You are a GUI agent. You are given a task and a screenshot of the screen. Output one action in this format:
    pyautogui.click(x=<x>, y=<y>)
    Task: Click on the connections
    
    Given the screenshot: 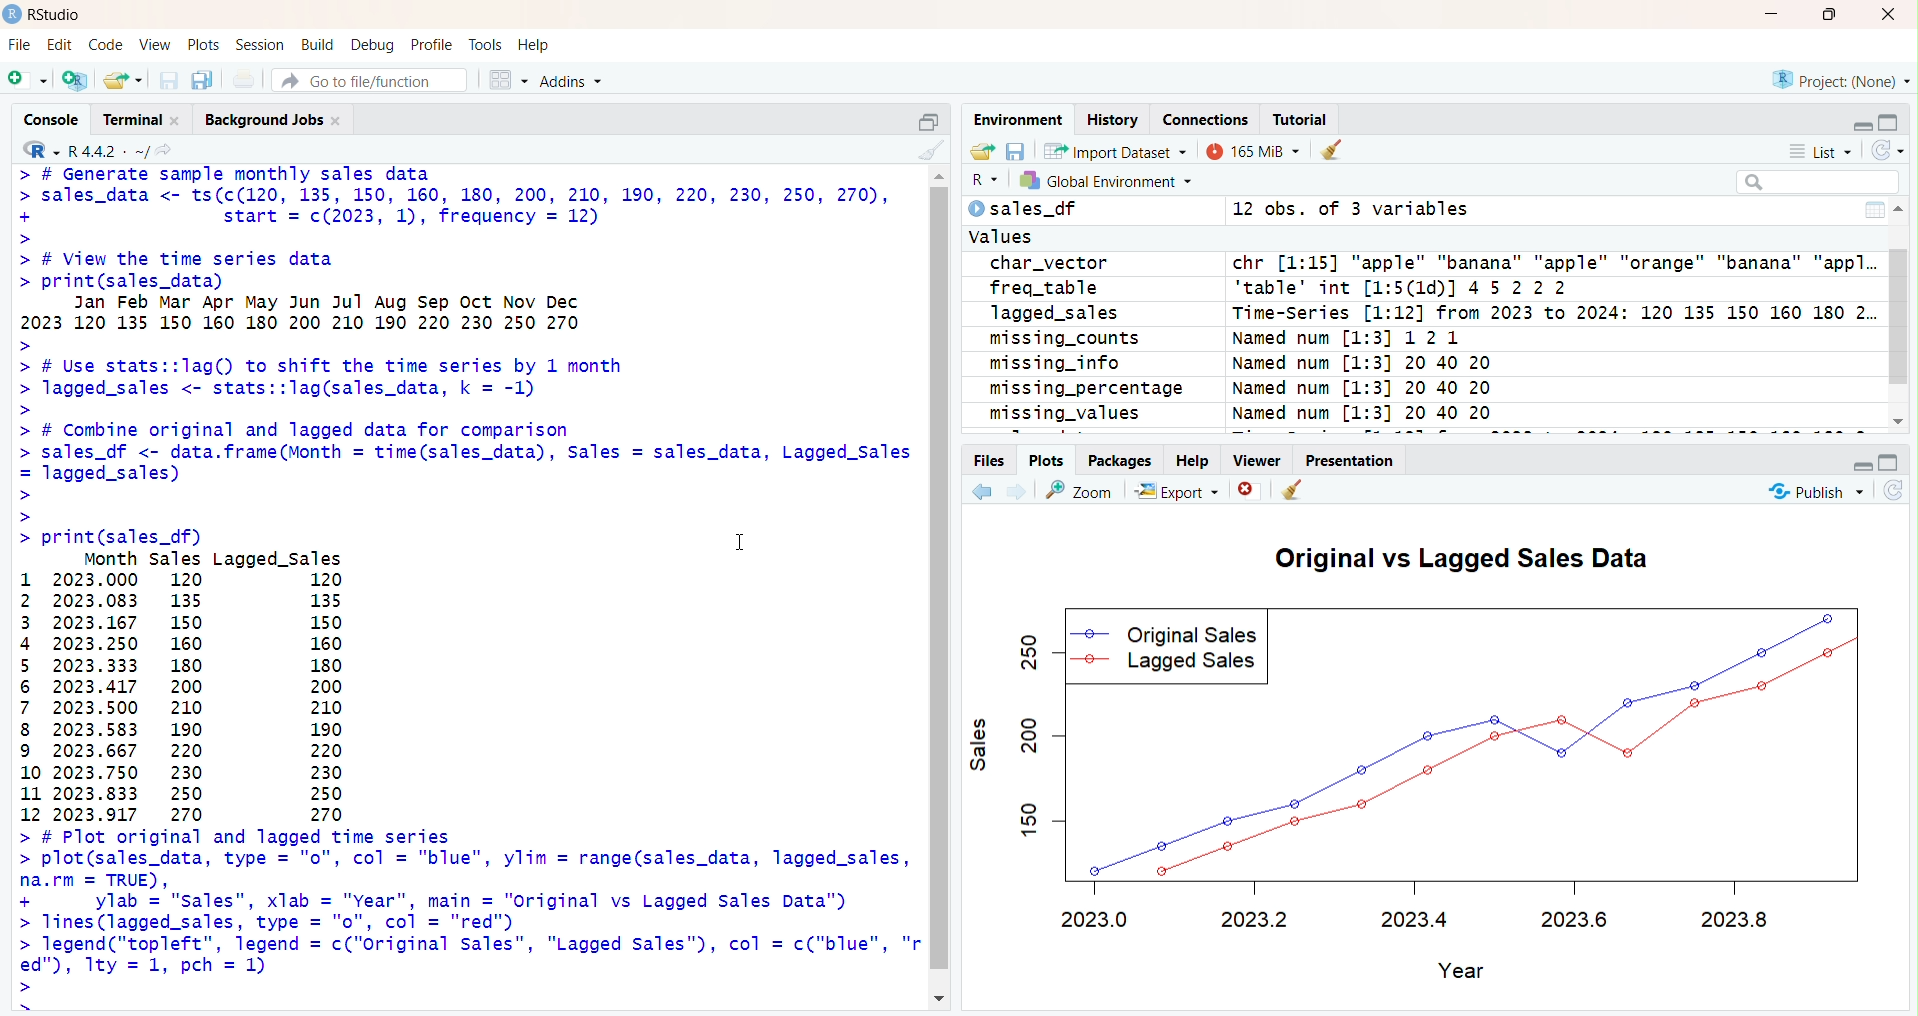 What is the action you would take?
    pyautogui.click(x=1207, y=120)
    